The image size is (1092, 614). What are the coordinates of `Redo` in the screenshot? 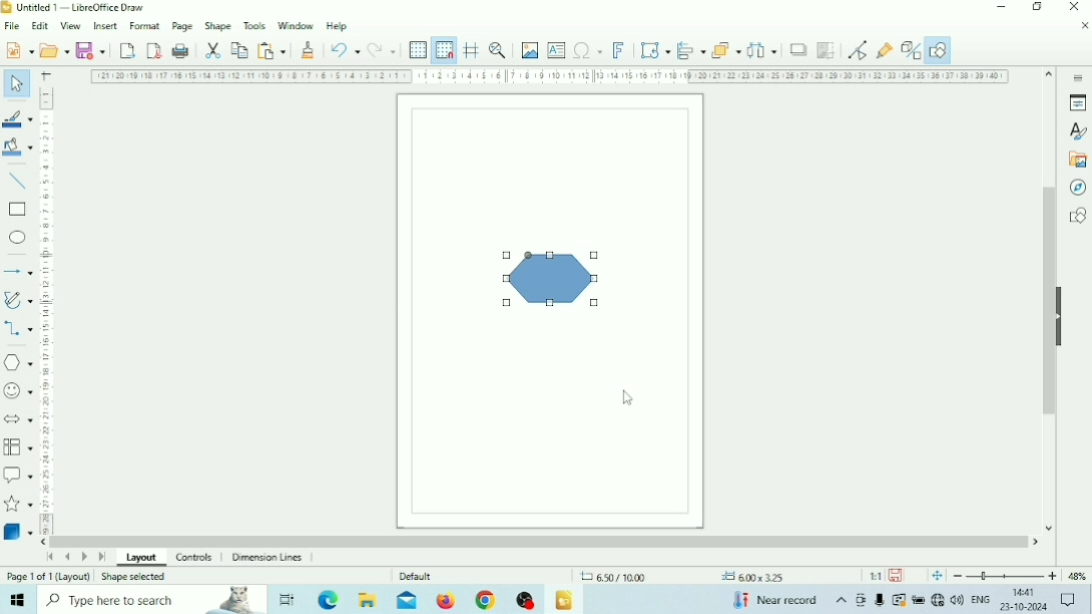 It's located at (381, 49).